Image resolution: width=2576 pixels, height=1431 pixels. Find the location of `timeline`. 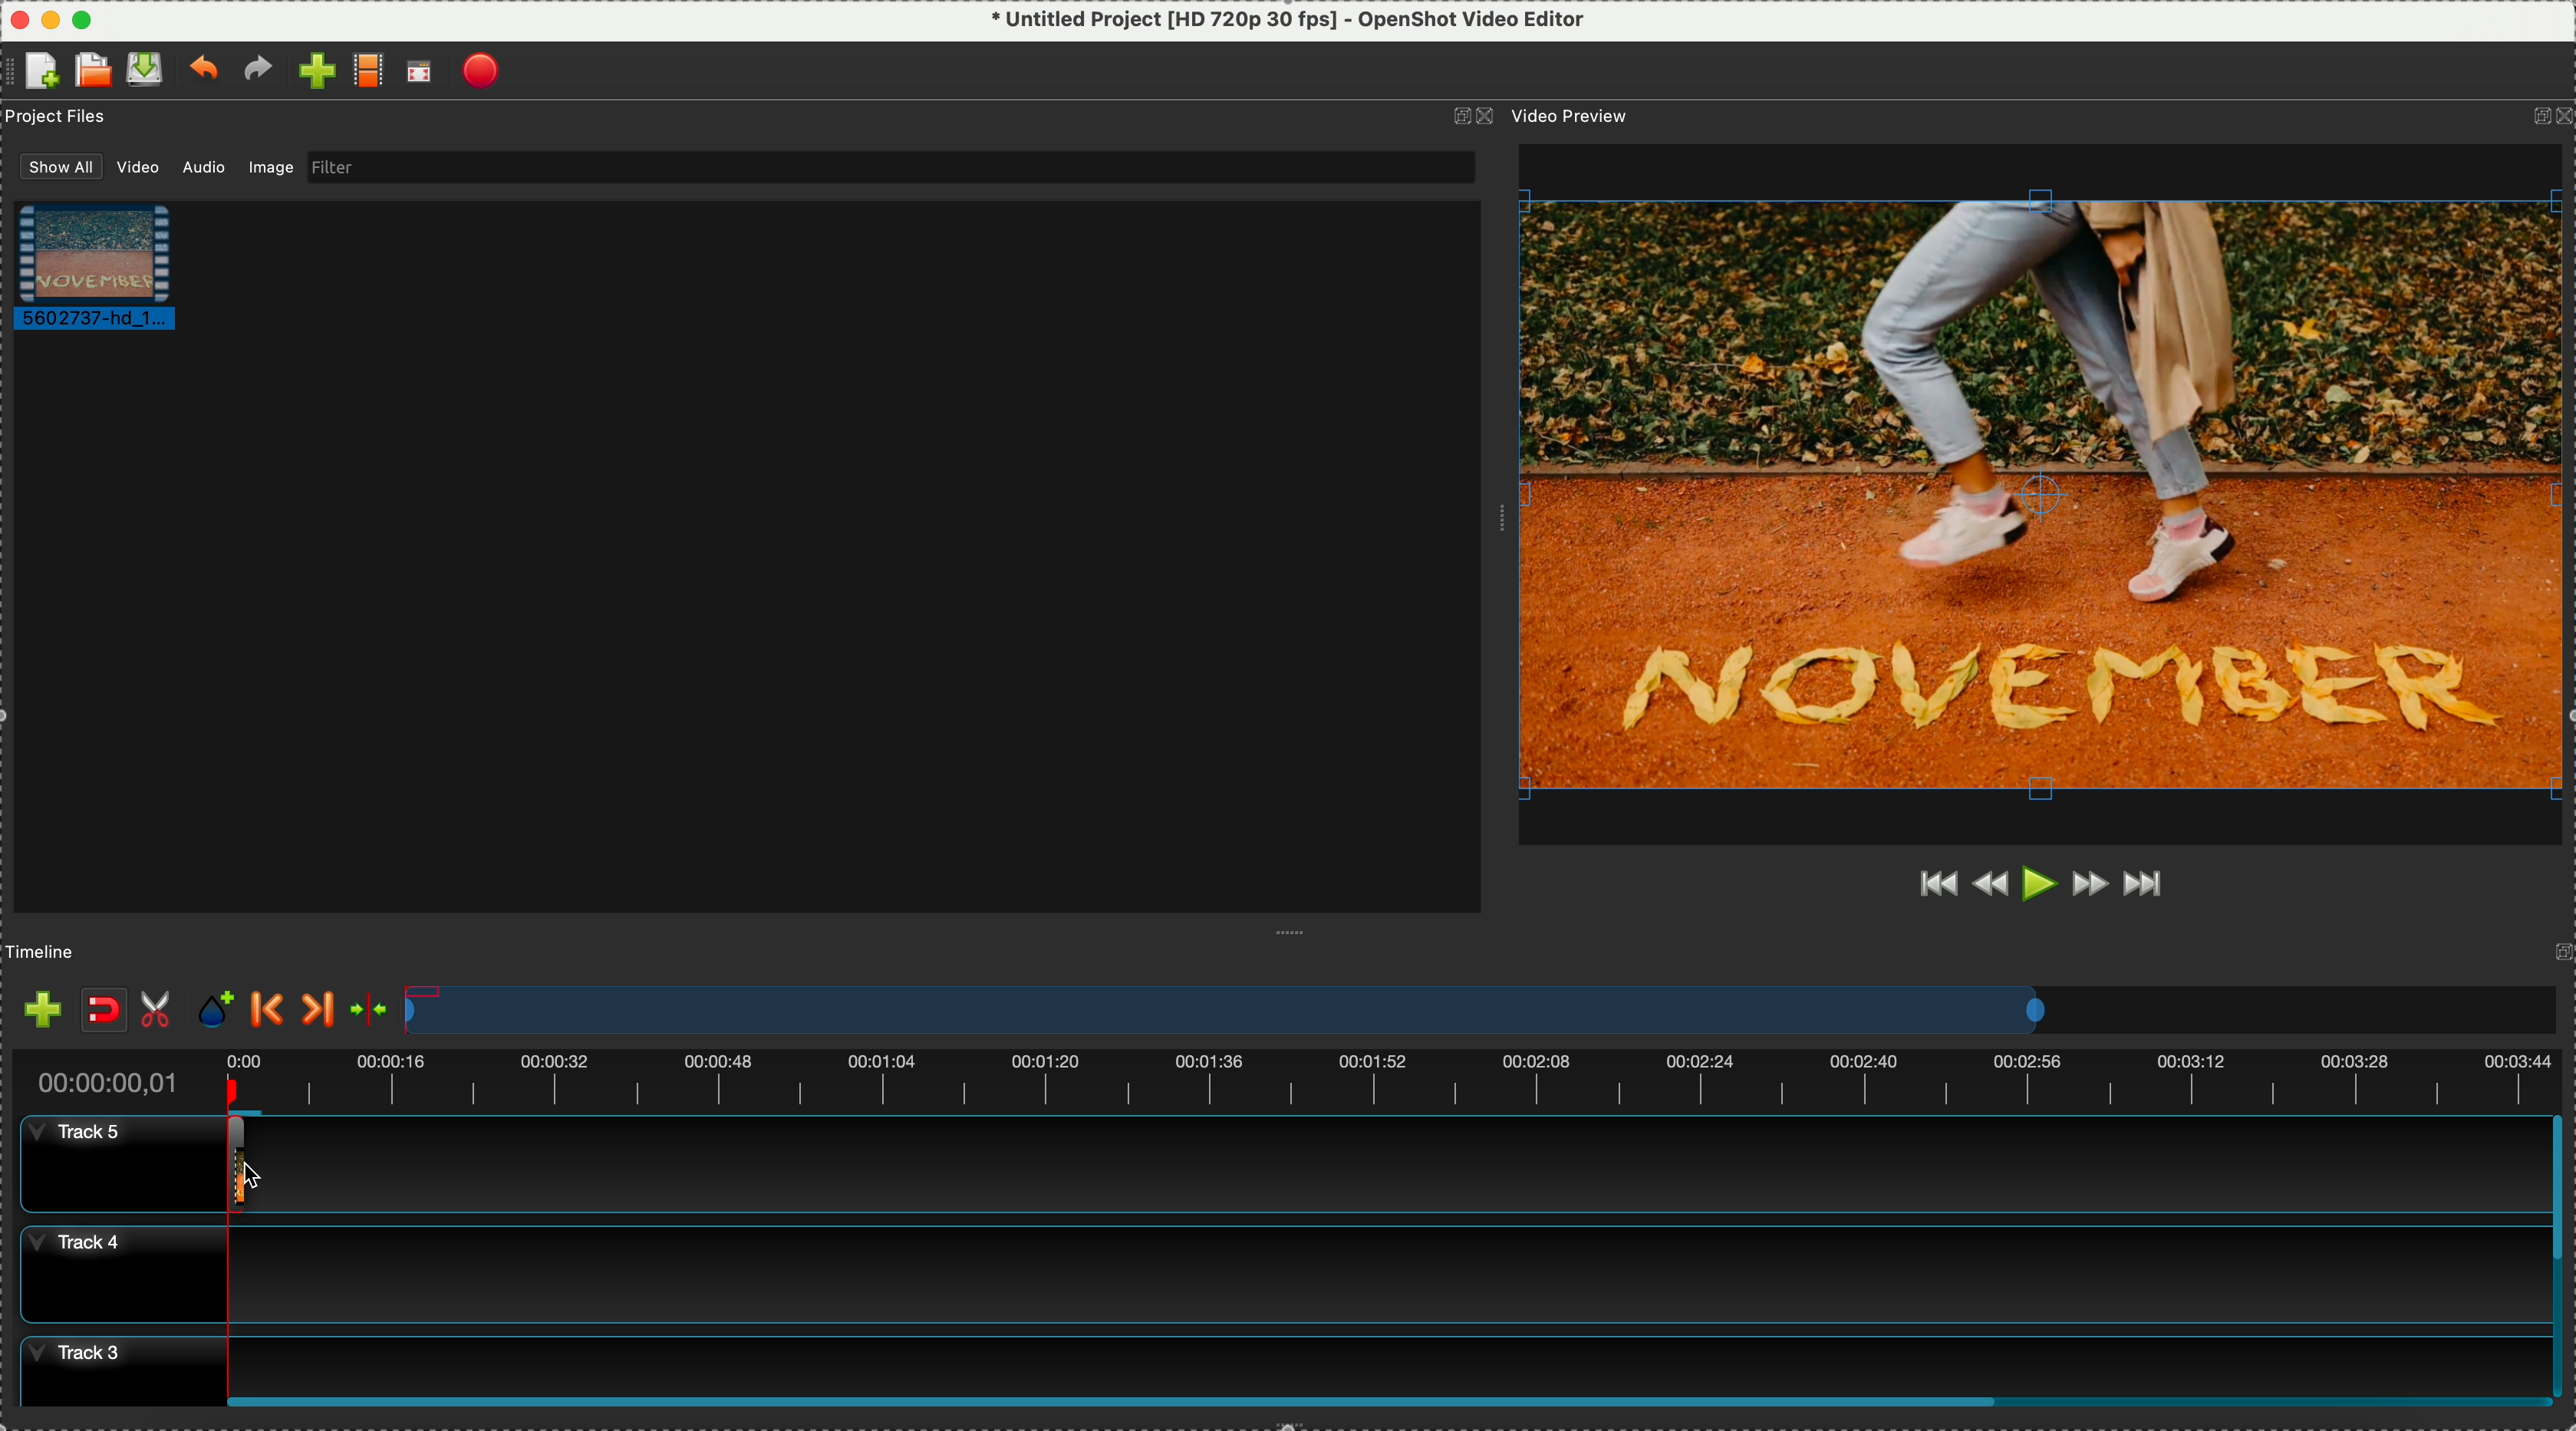

timeline is located at coordinates (1479, 1010).